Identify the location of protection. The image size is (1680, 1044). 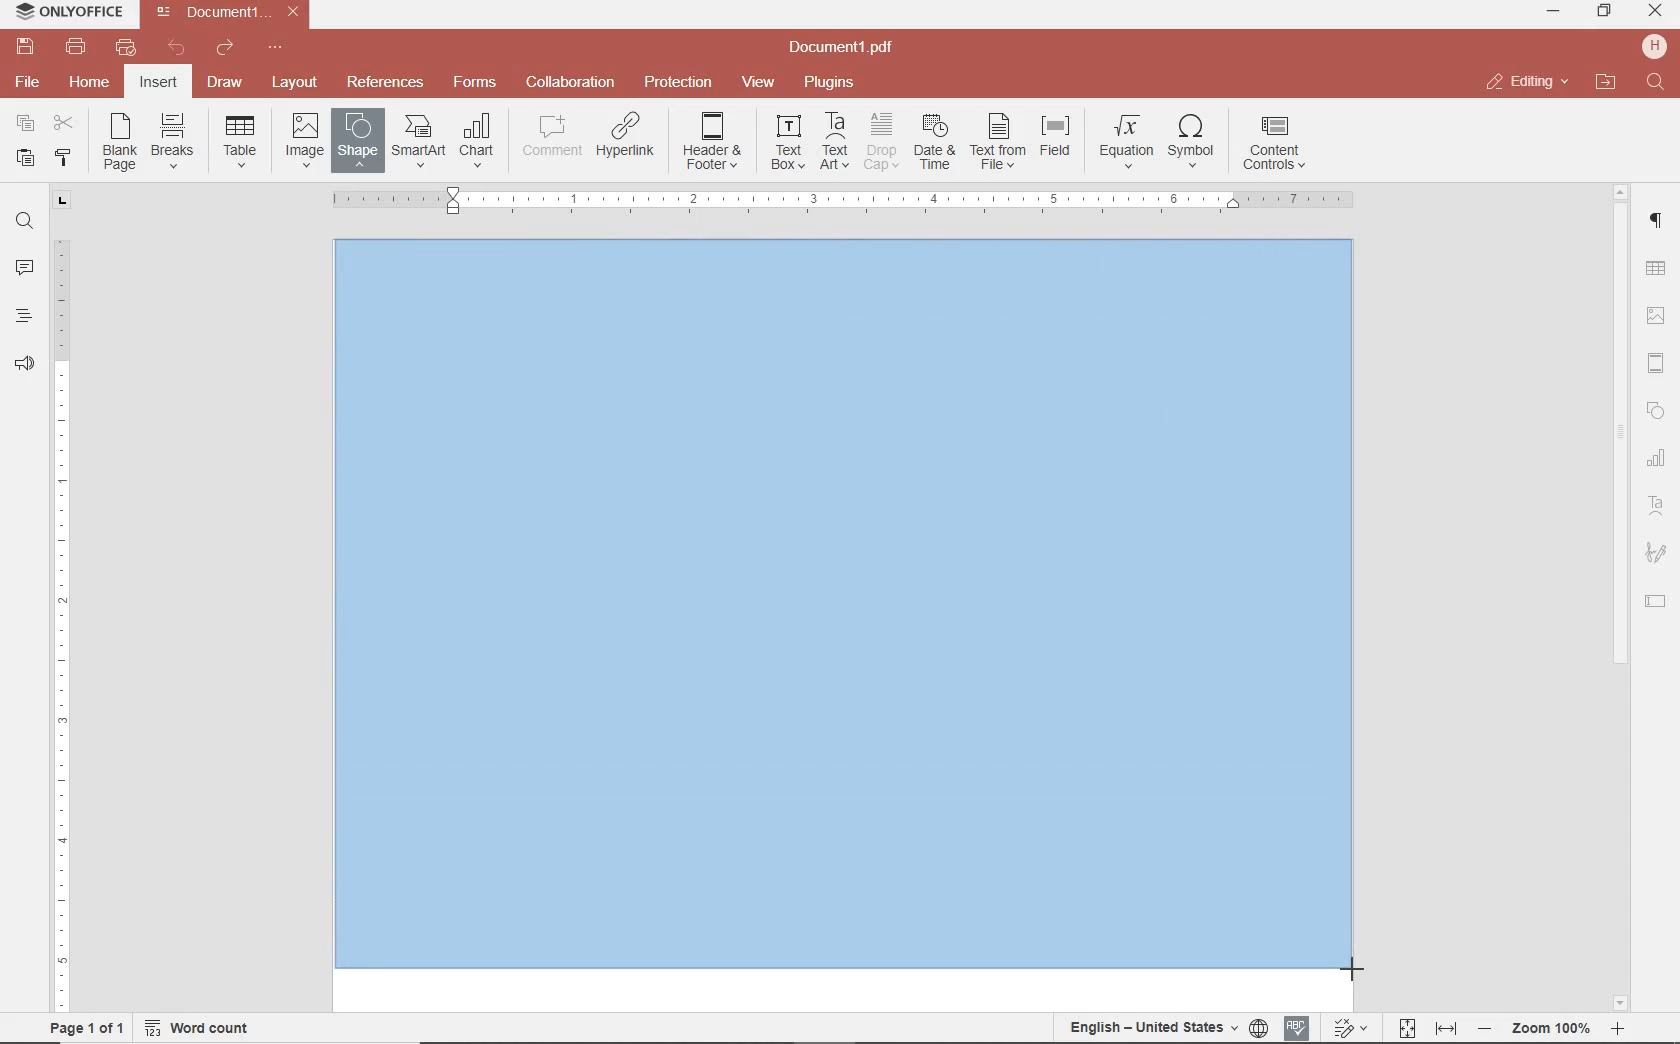
(679, 83).